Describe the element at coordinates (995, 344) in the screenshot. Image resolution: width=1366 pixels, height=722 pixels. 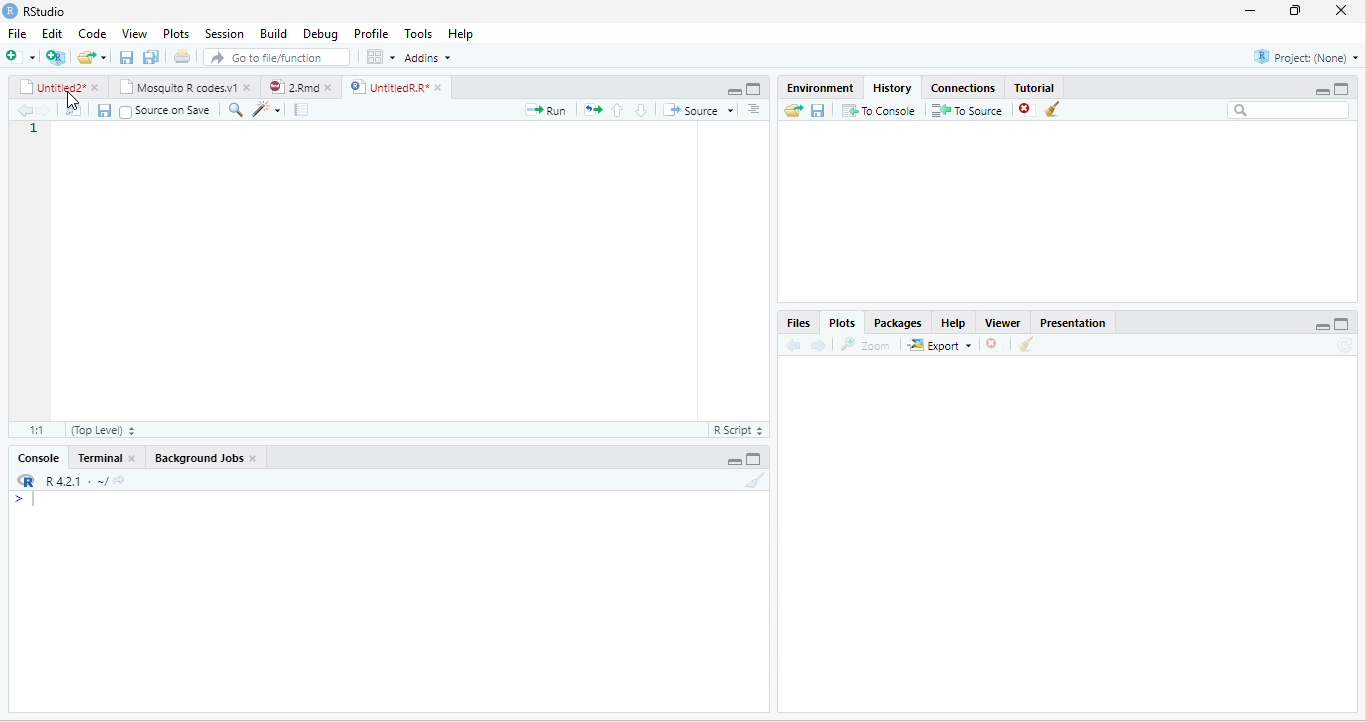
I see `CLOSE` at that location.